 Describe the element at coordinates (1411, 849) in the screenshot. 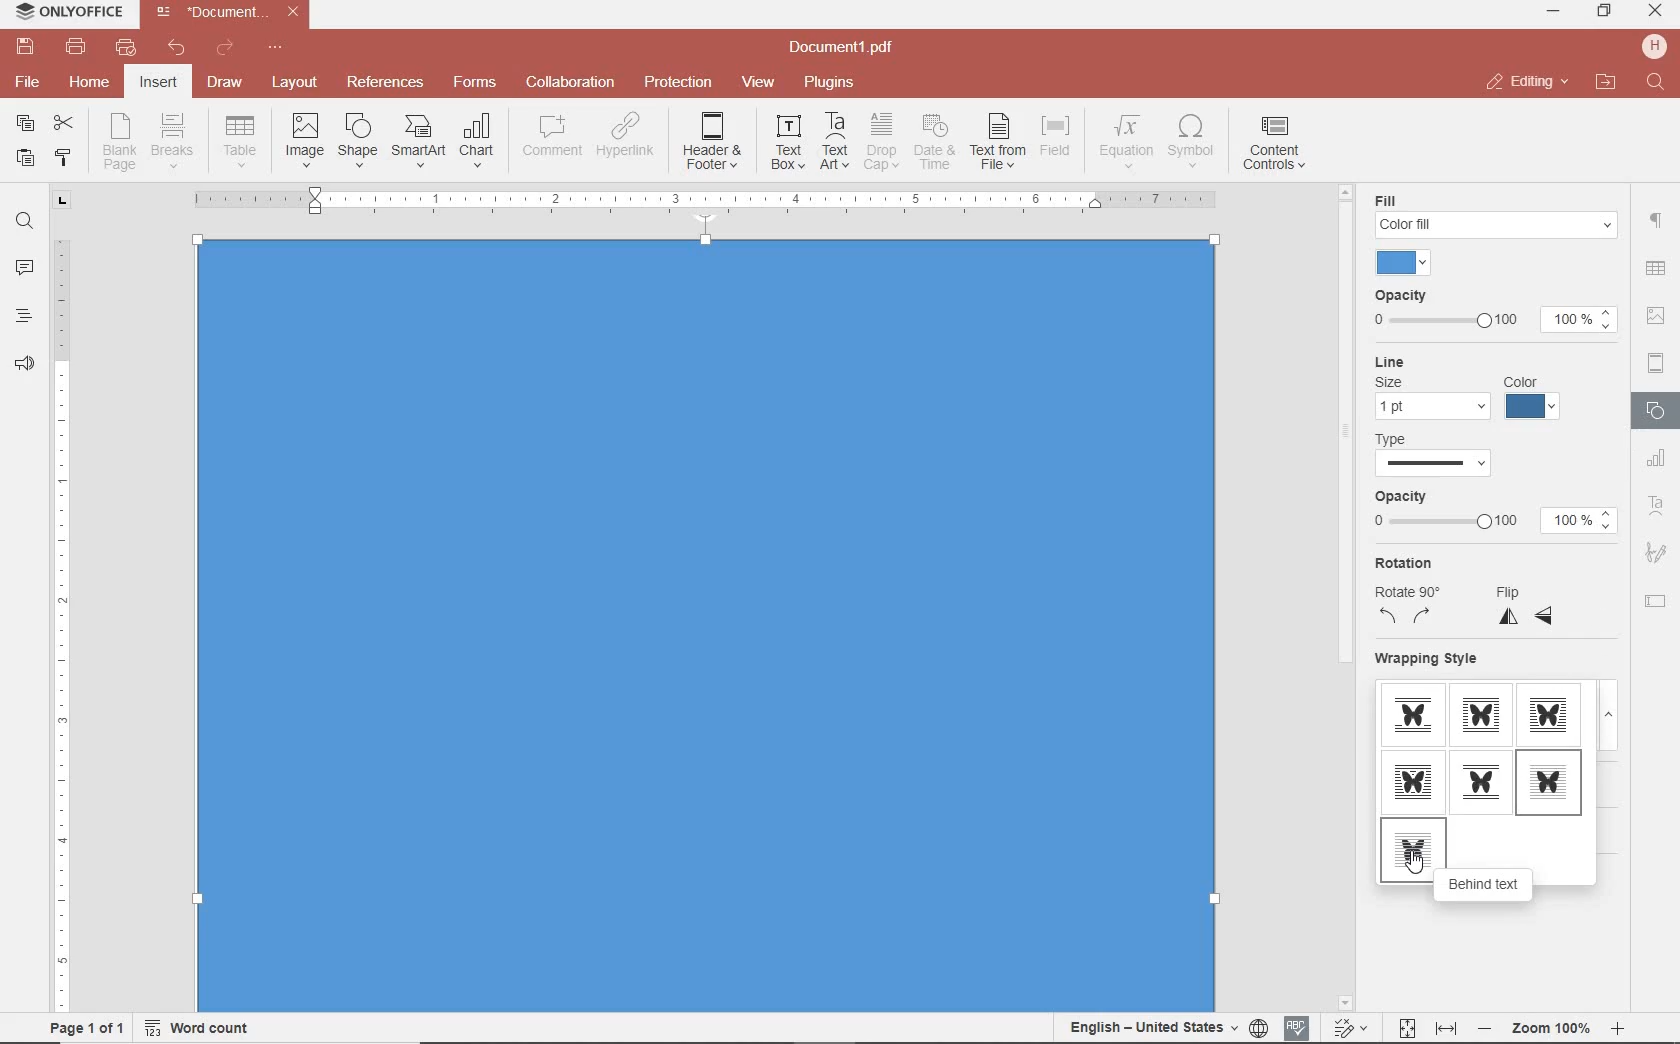

I see `BEHIND TEXT` at that location.